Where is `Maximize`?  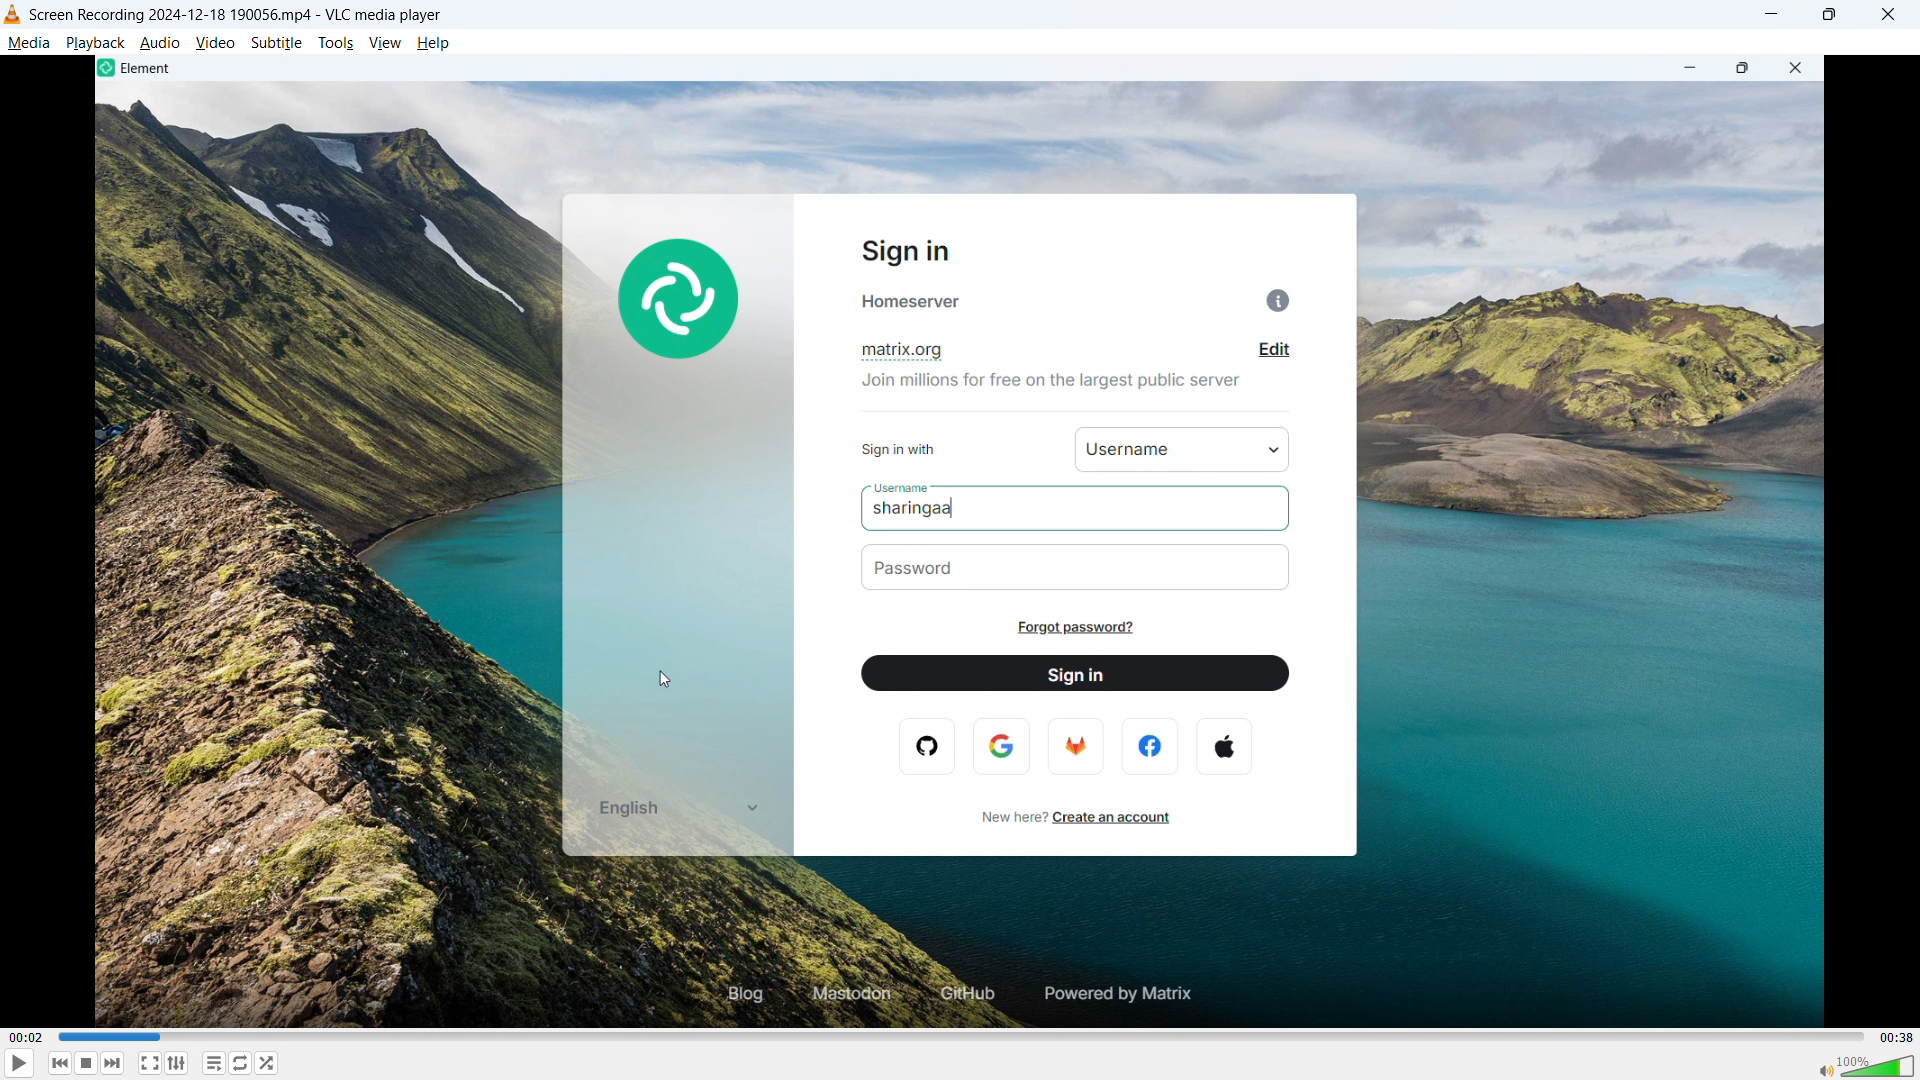 Maximize is located at coordinates (1743, 69).